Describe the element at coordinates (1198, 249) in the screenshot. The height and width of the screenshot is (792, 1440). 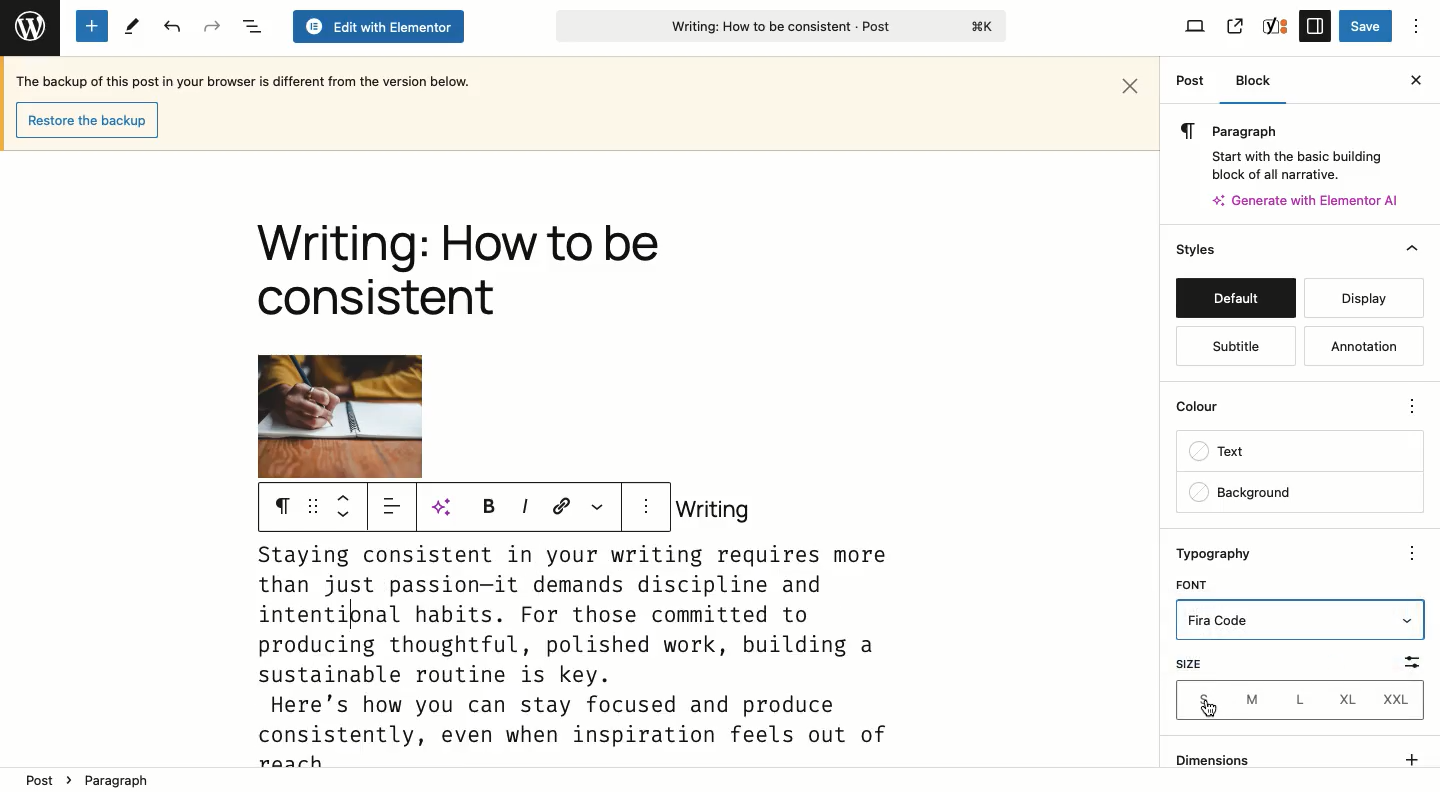
I see `Style` at that location.